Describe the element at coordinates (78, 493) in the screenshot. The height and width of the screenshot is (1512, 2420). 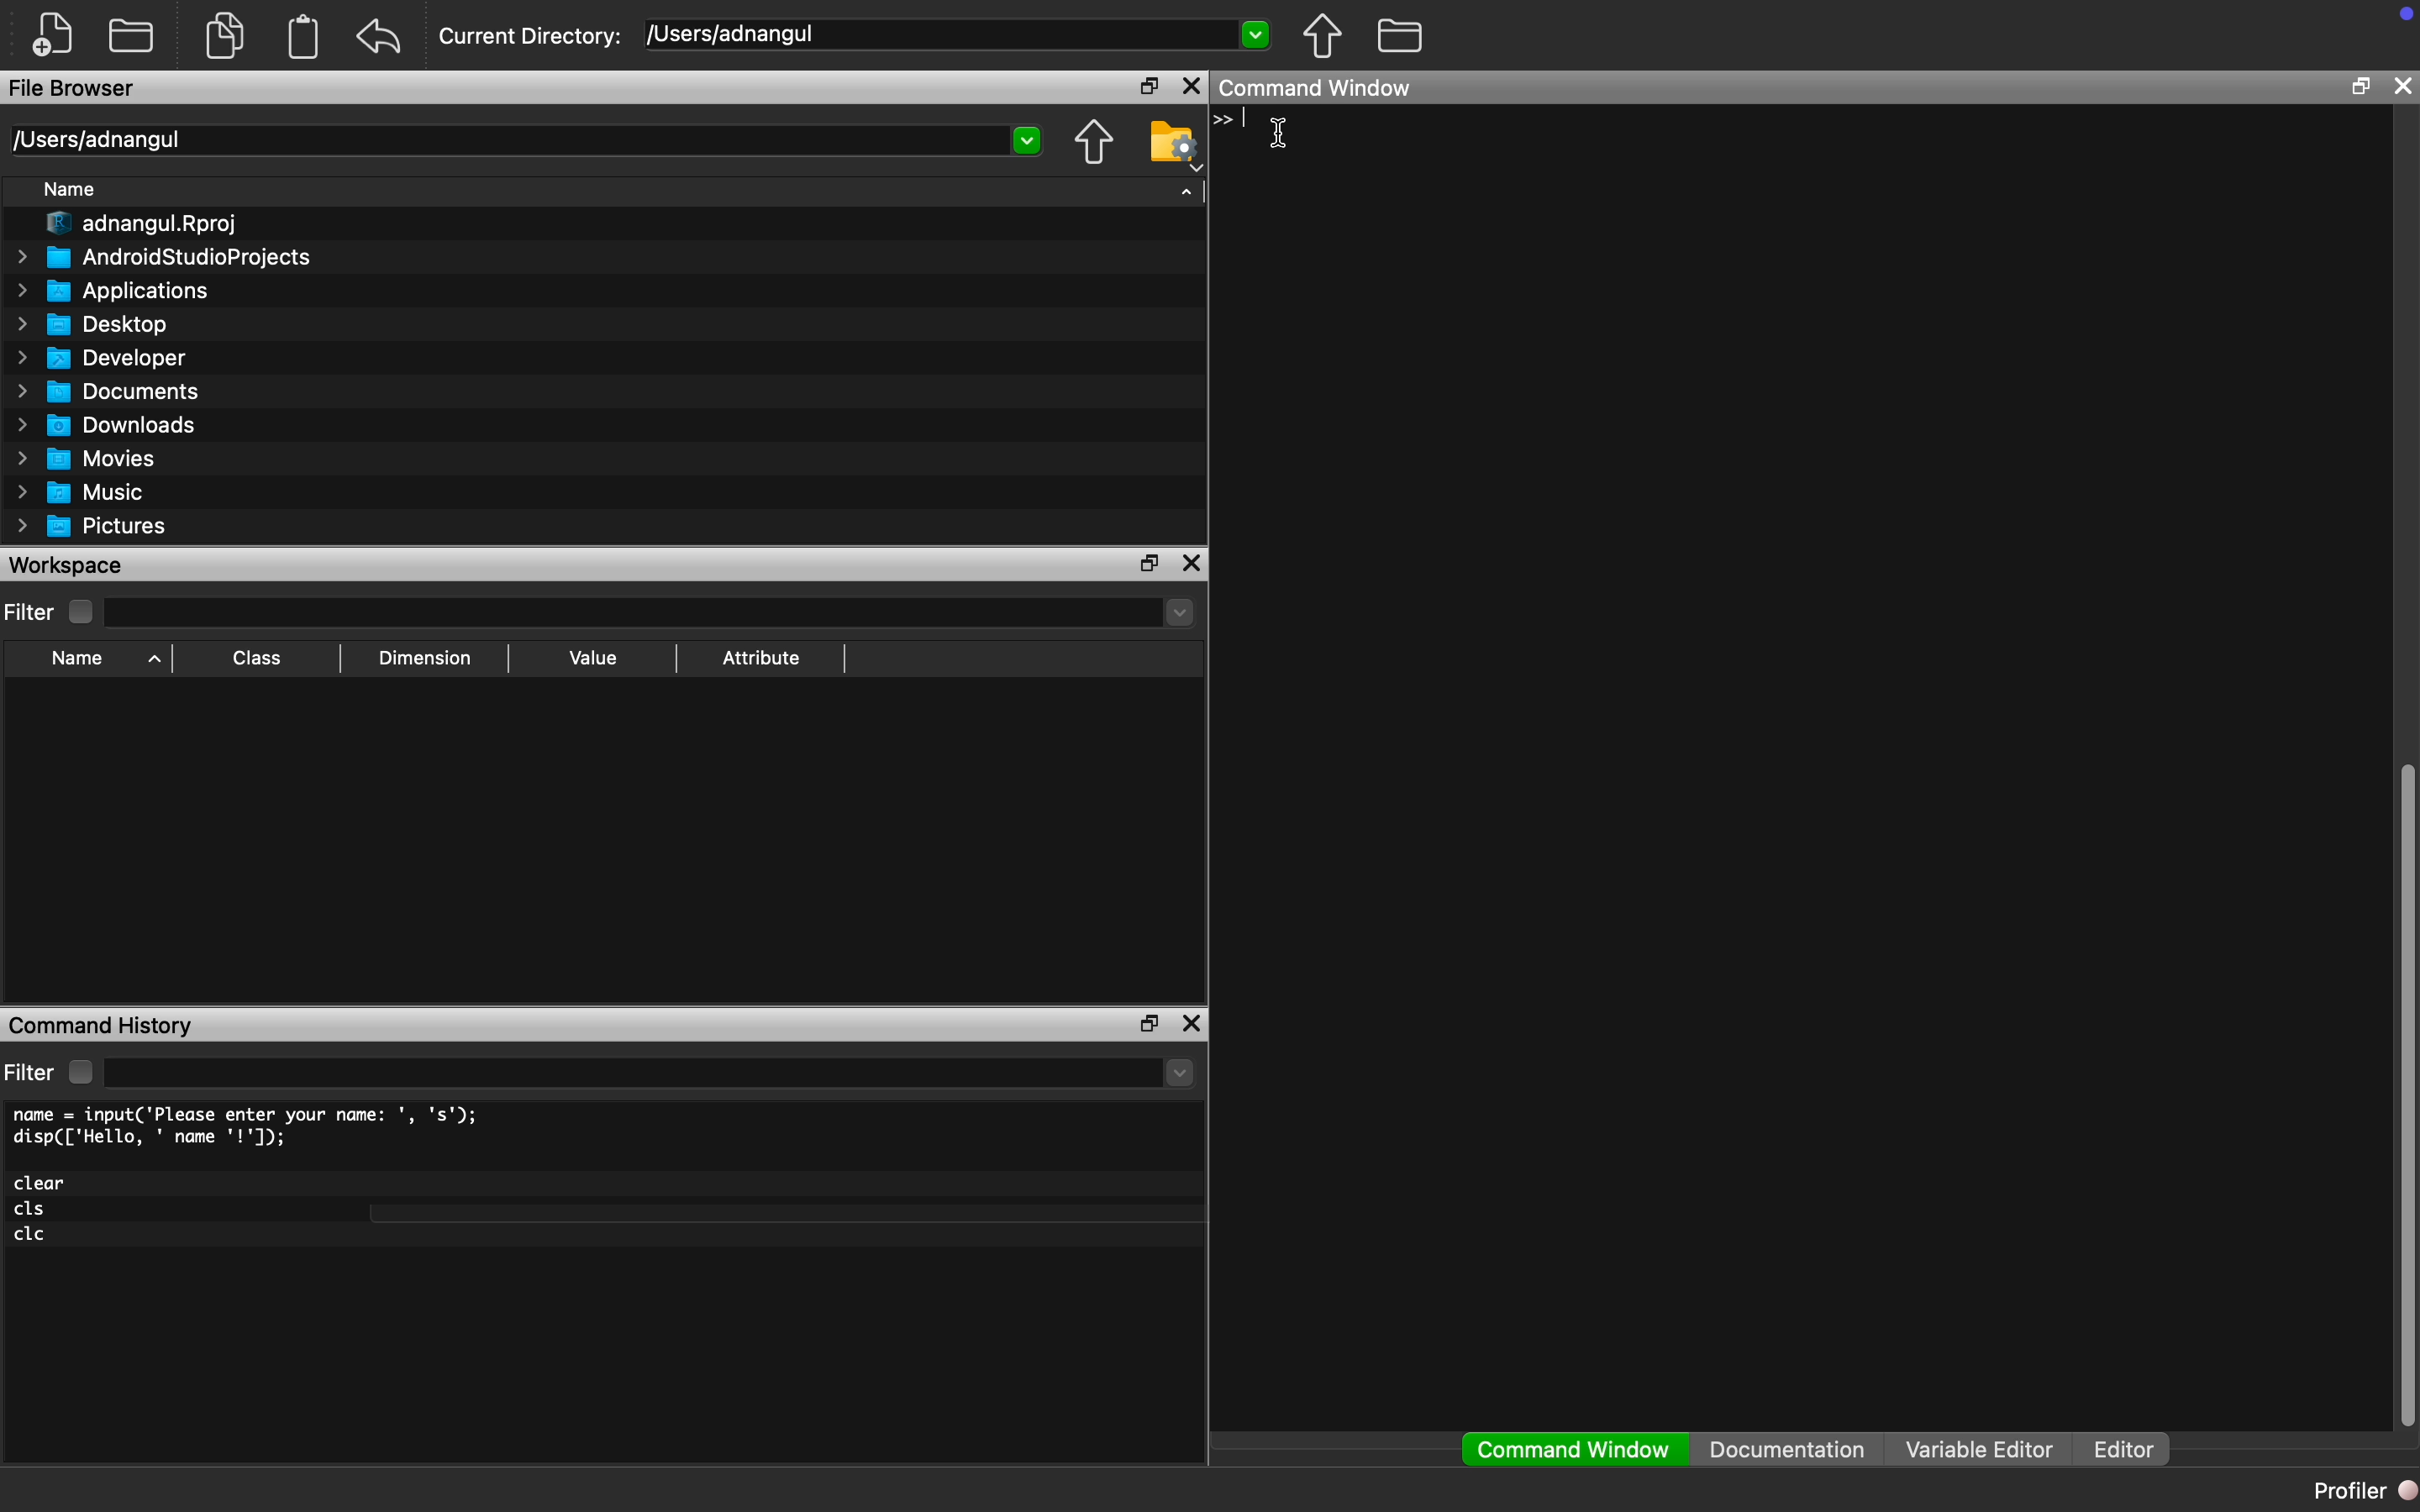
I see `Music` at that location.